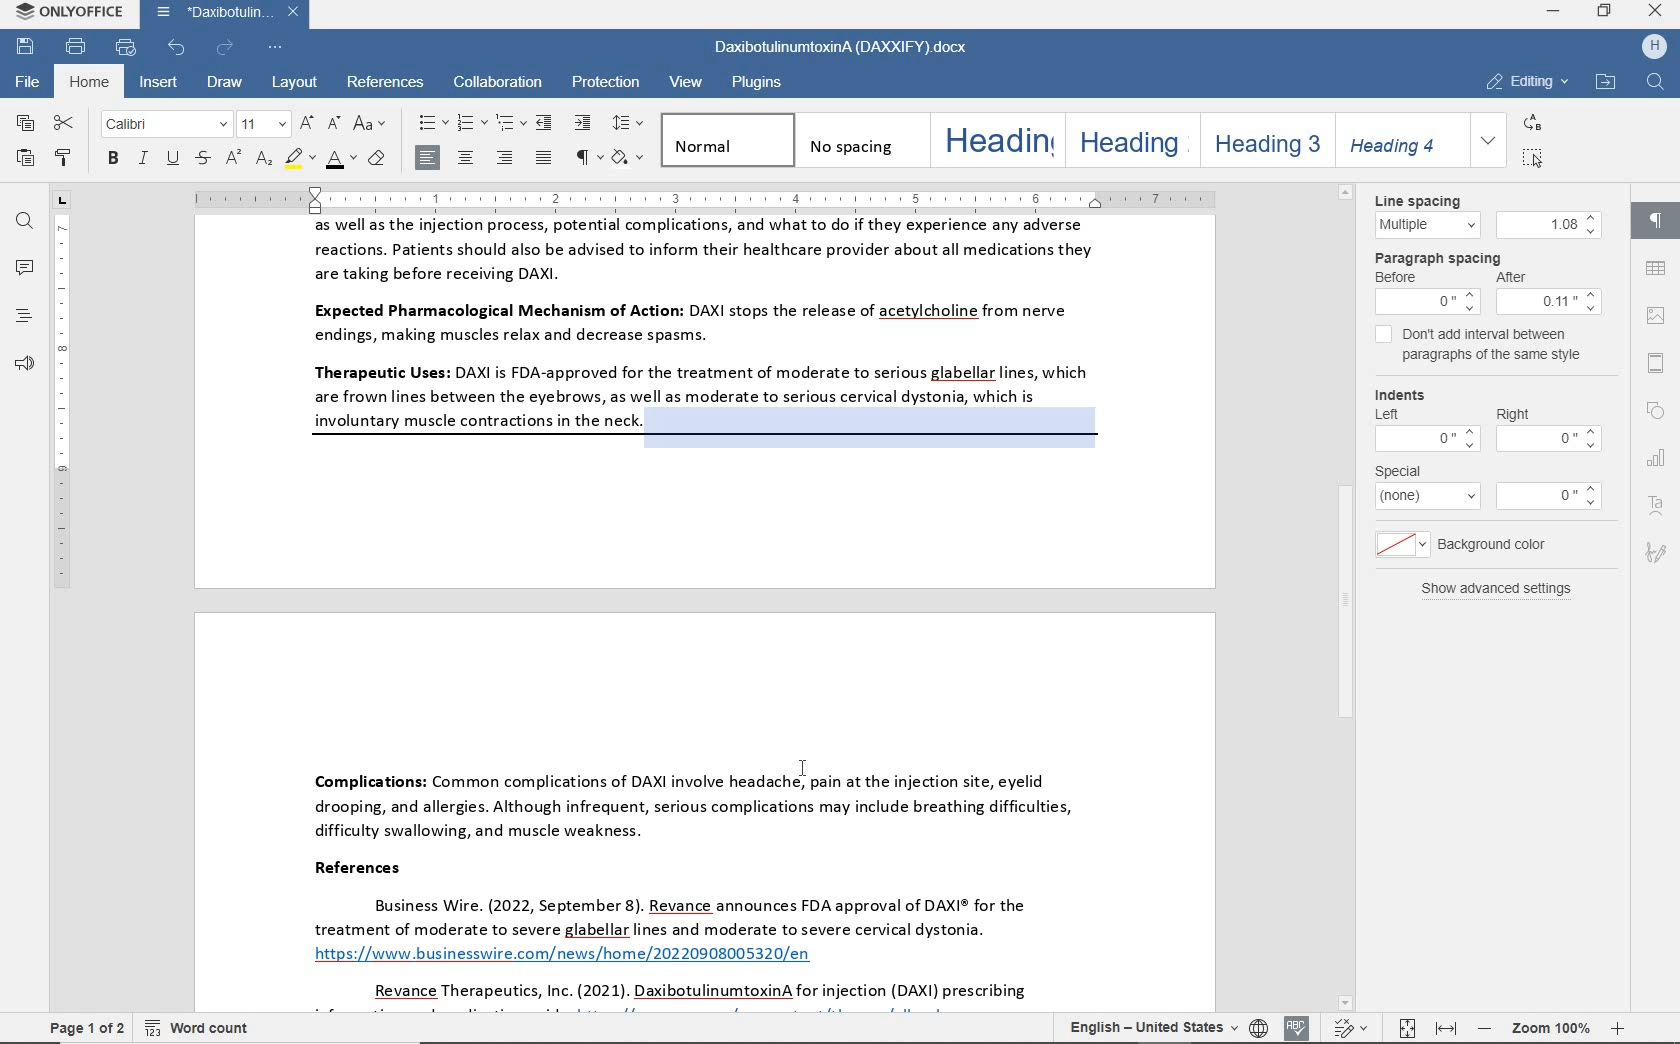 The height and width of the screenshot is (1044, 1680). Describe the element at coordinates (1655, 363) in the screenshot. I see `header & footer` at that location.